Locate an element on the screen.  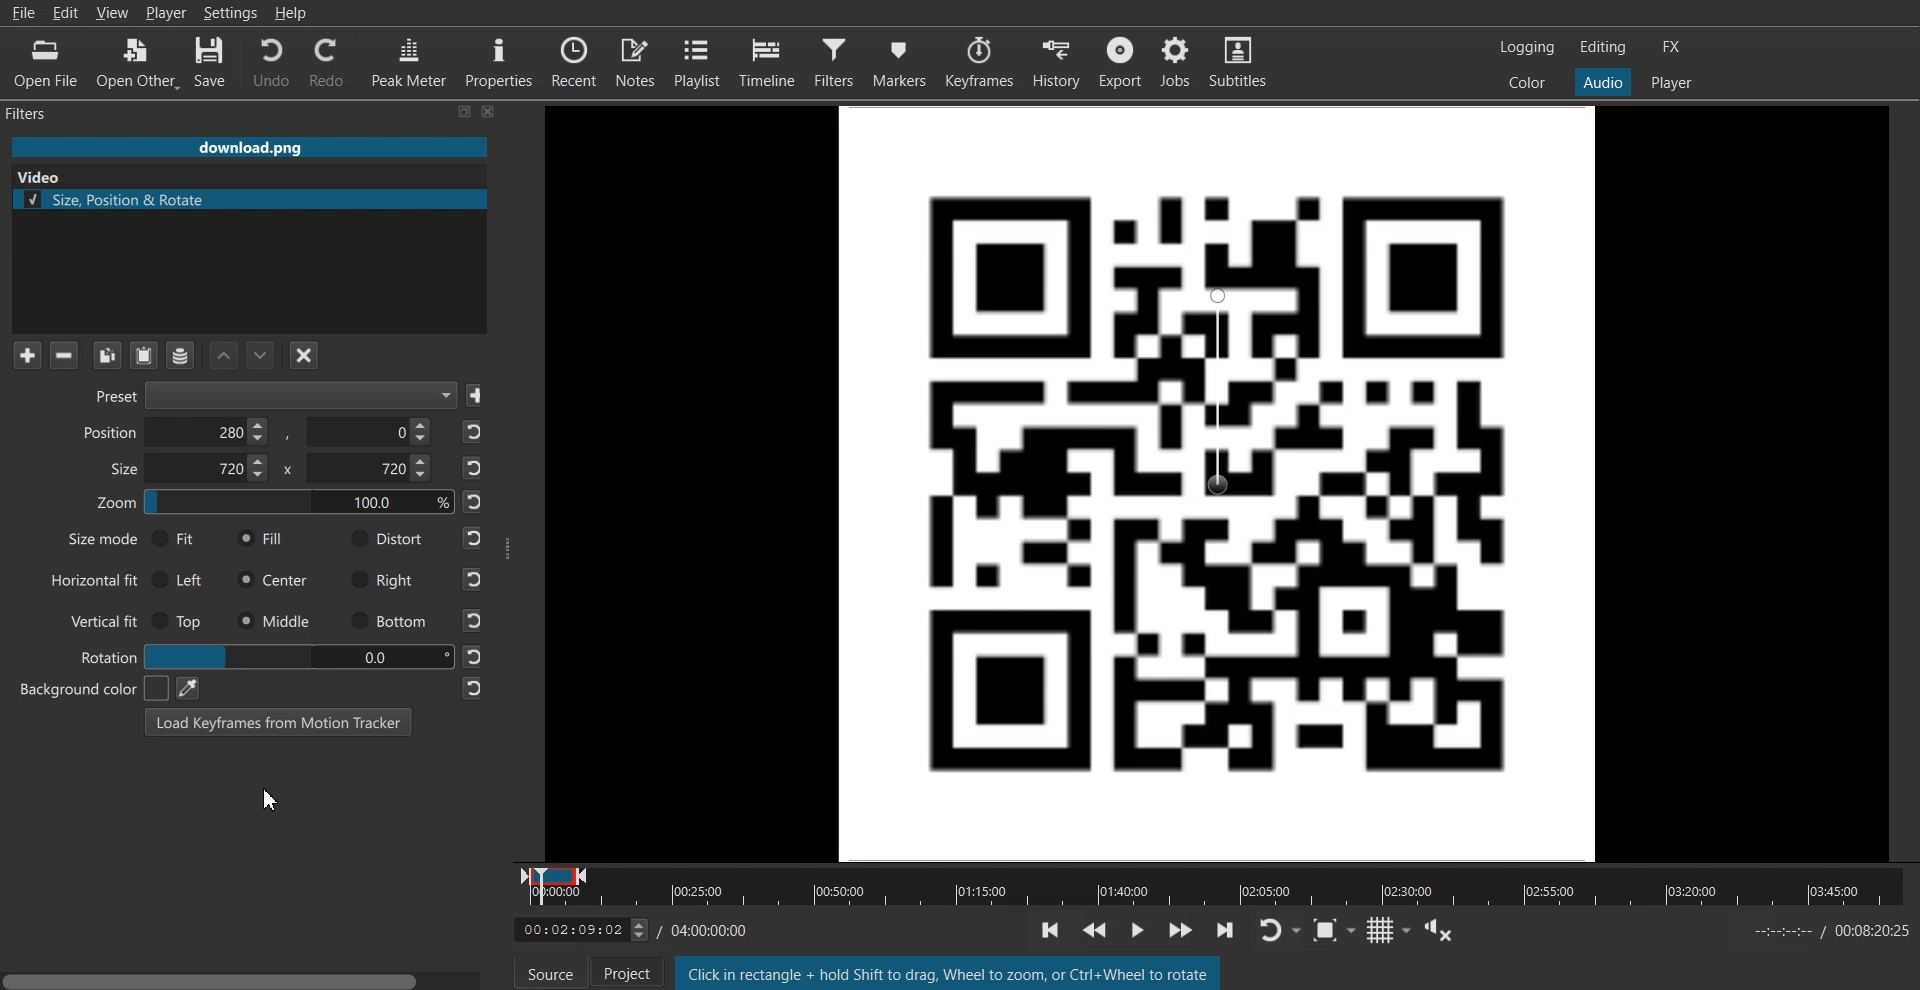
Position X and Y Co-ordinate is located at coordinates (256, 432).